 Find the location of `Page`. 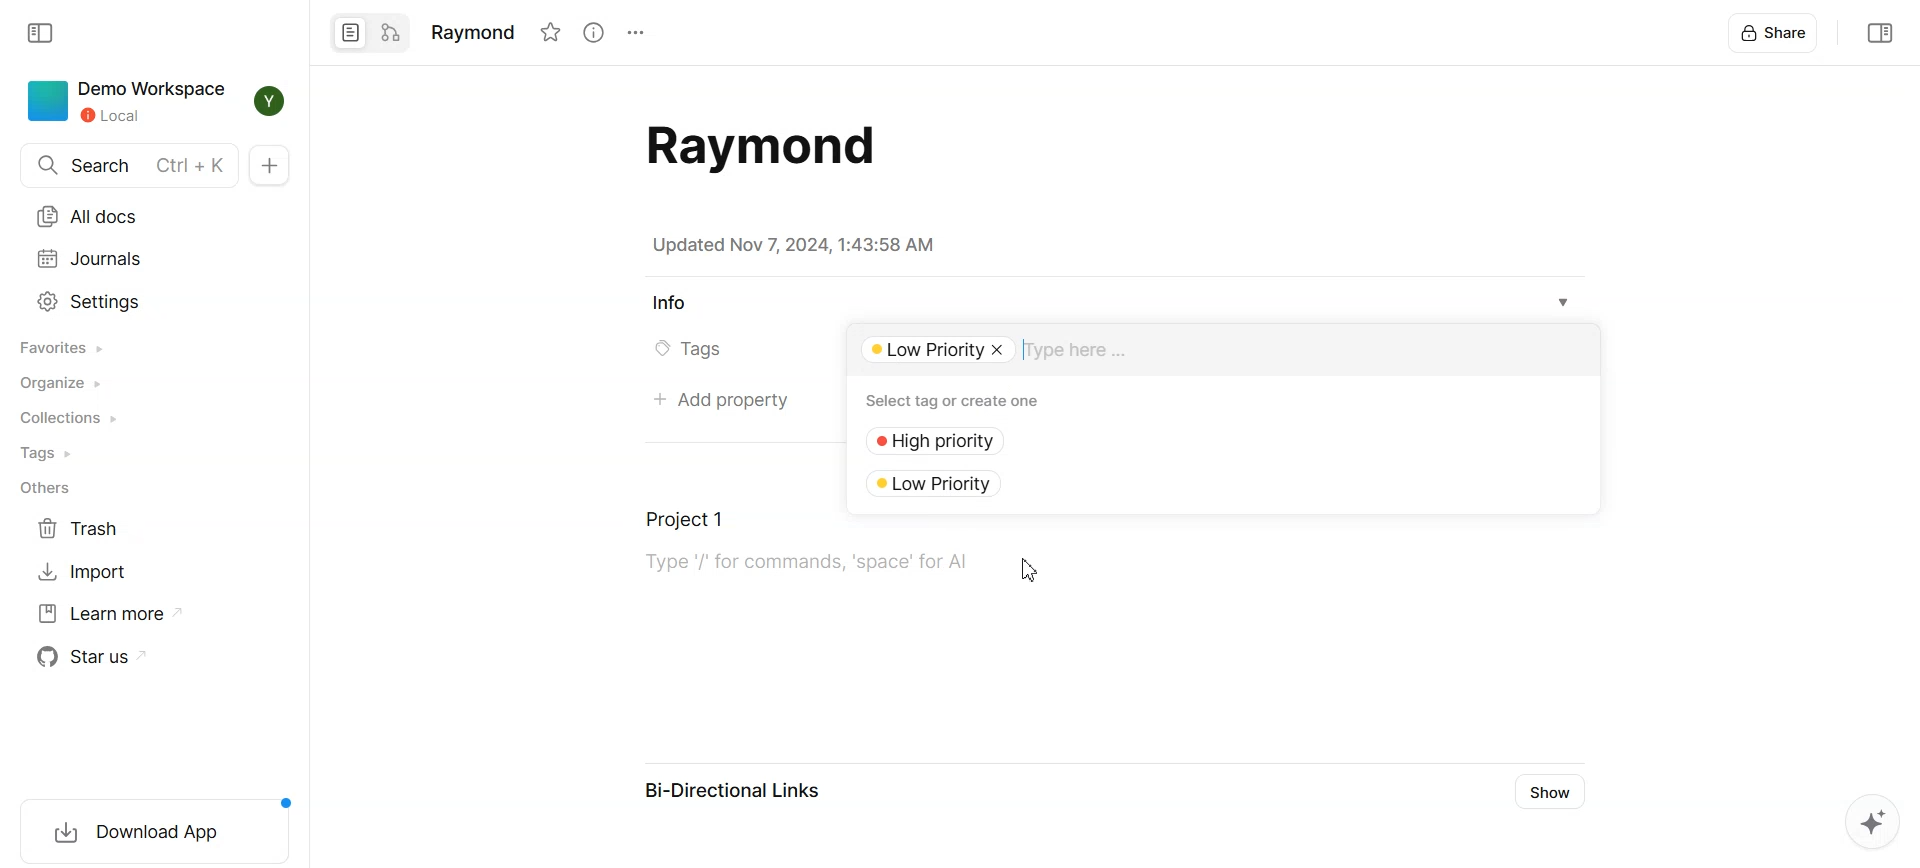

Page is located at coordinates (349, 33).